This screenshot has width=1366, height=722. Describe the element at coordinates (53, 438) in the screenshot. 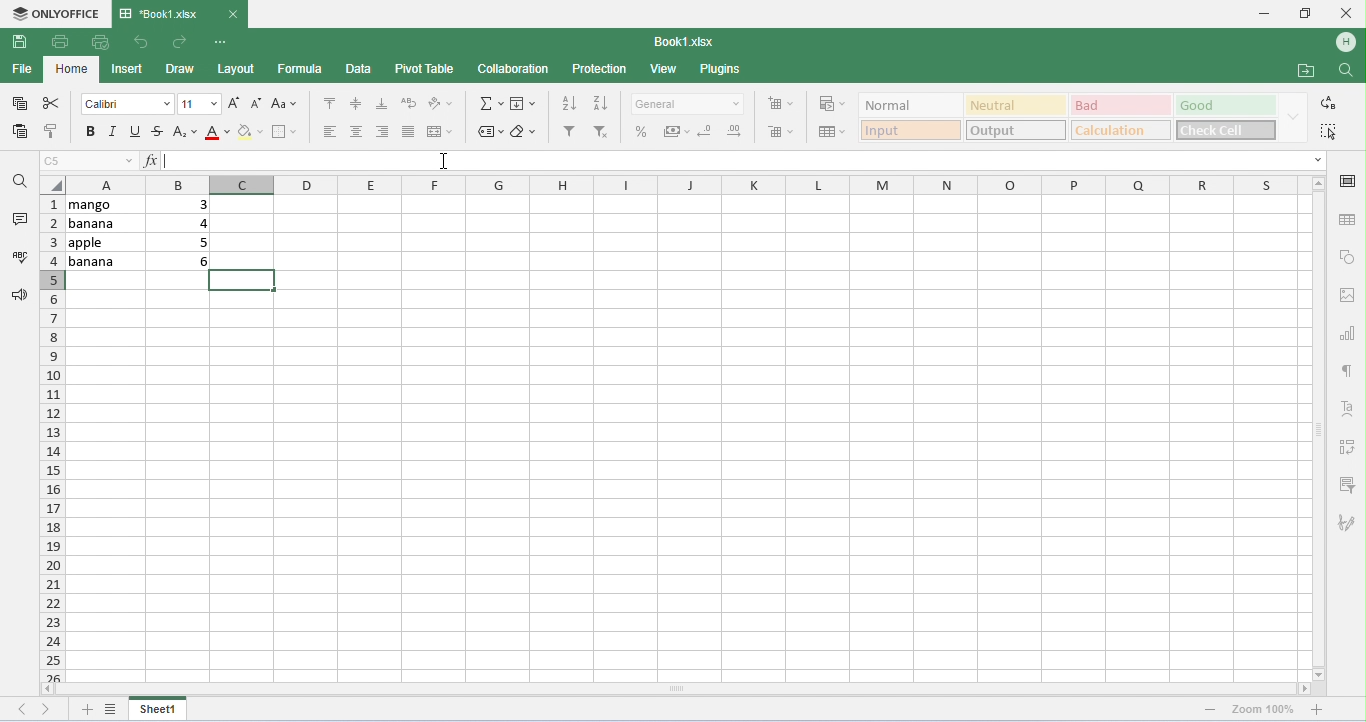

I see `row numbers` at that location.